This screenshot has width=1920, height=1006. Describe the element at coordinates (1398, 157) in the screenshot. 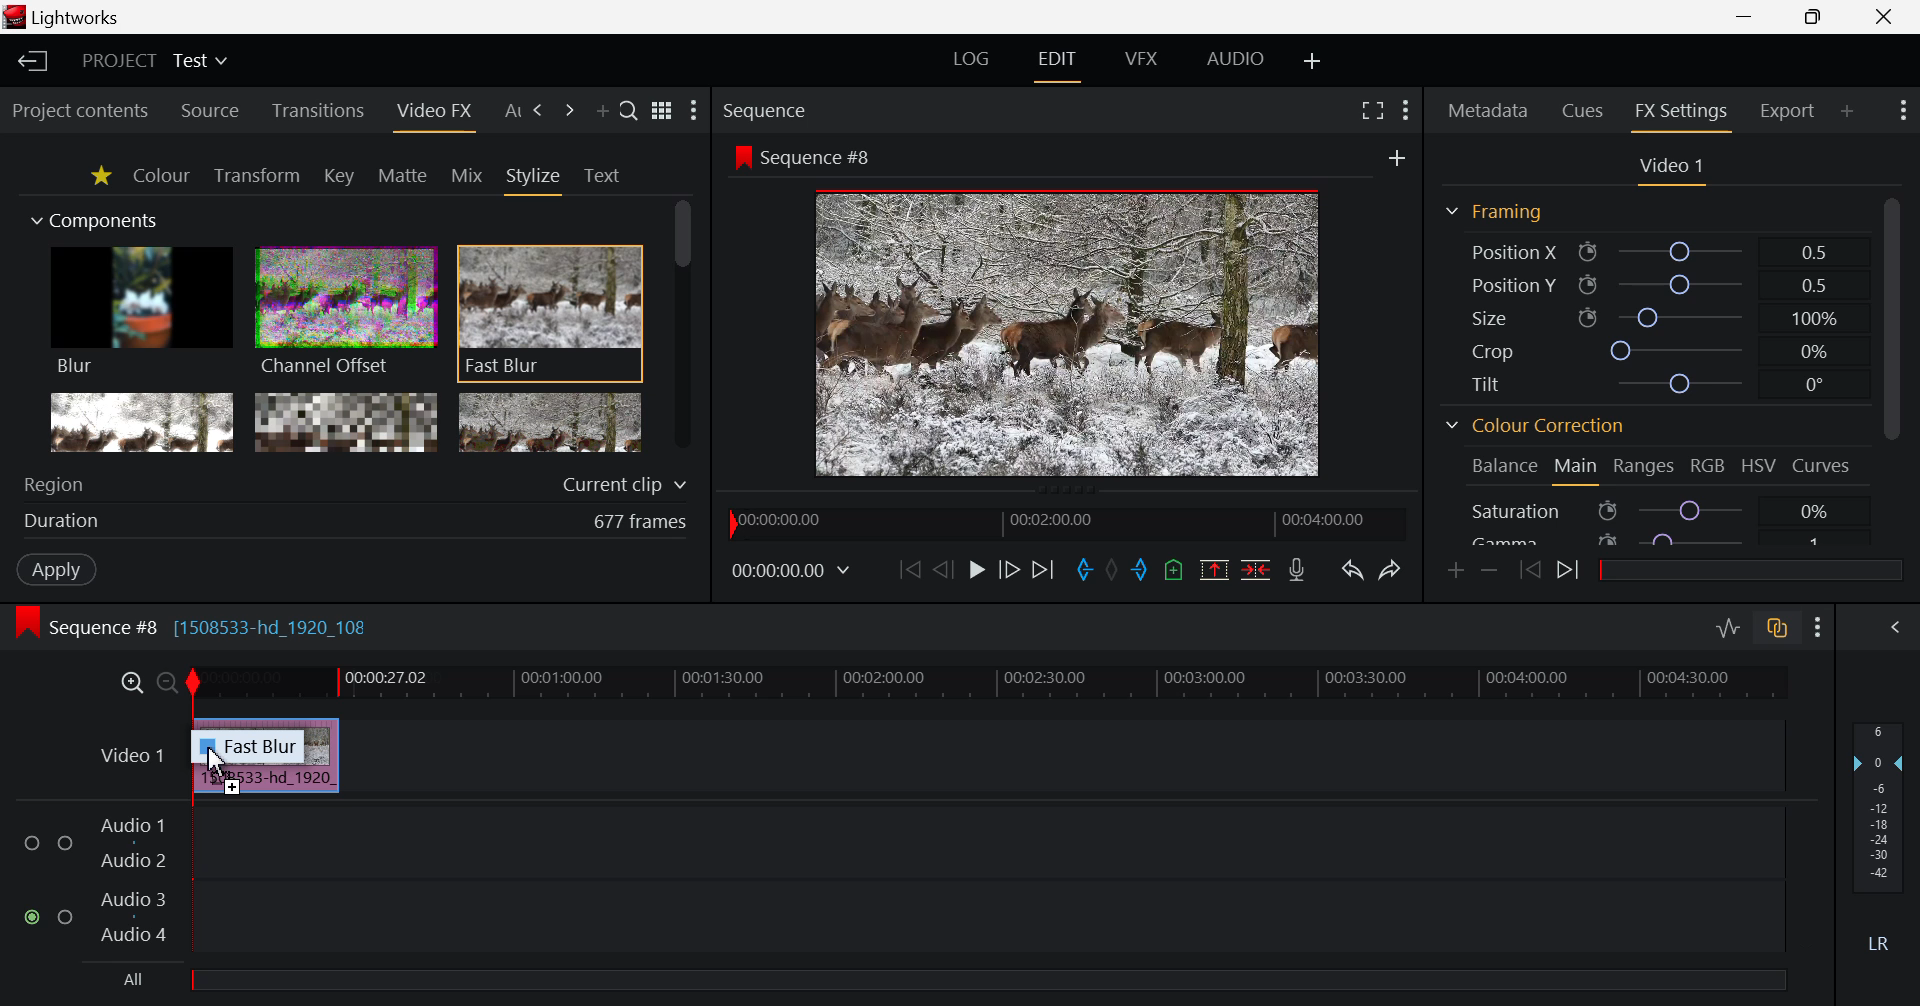

I see `Add` at that location.